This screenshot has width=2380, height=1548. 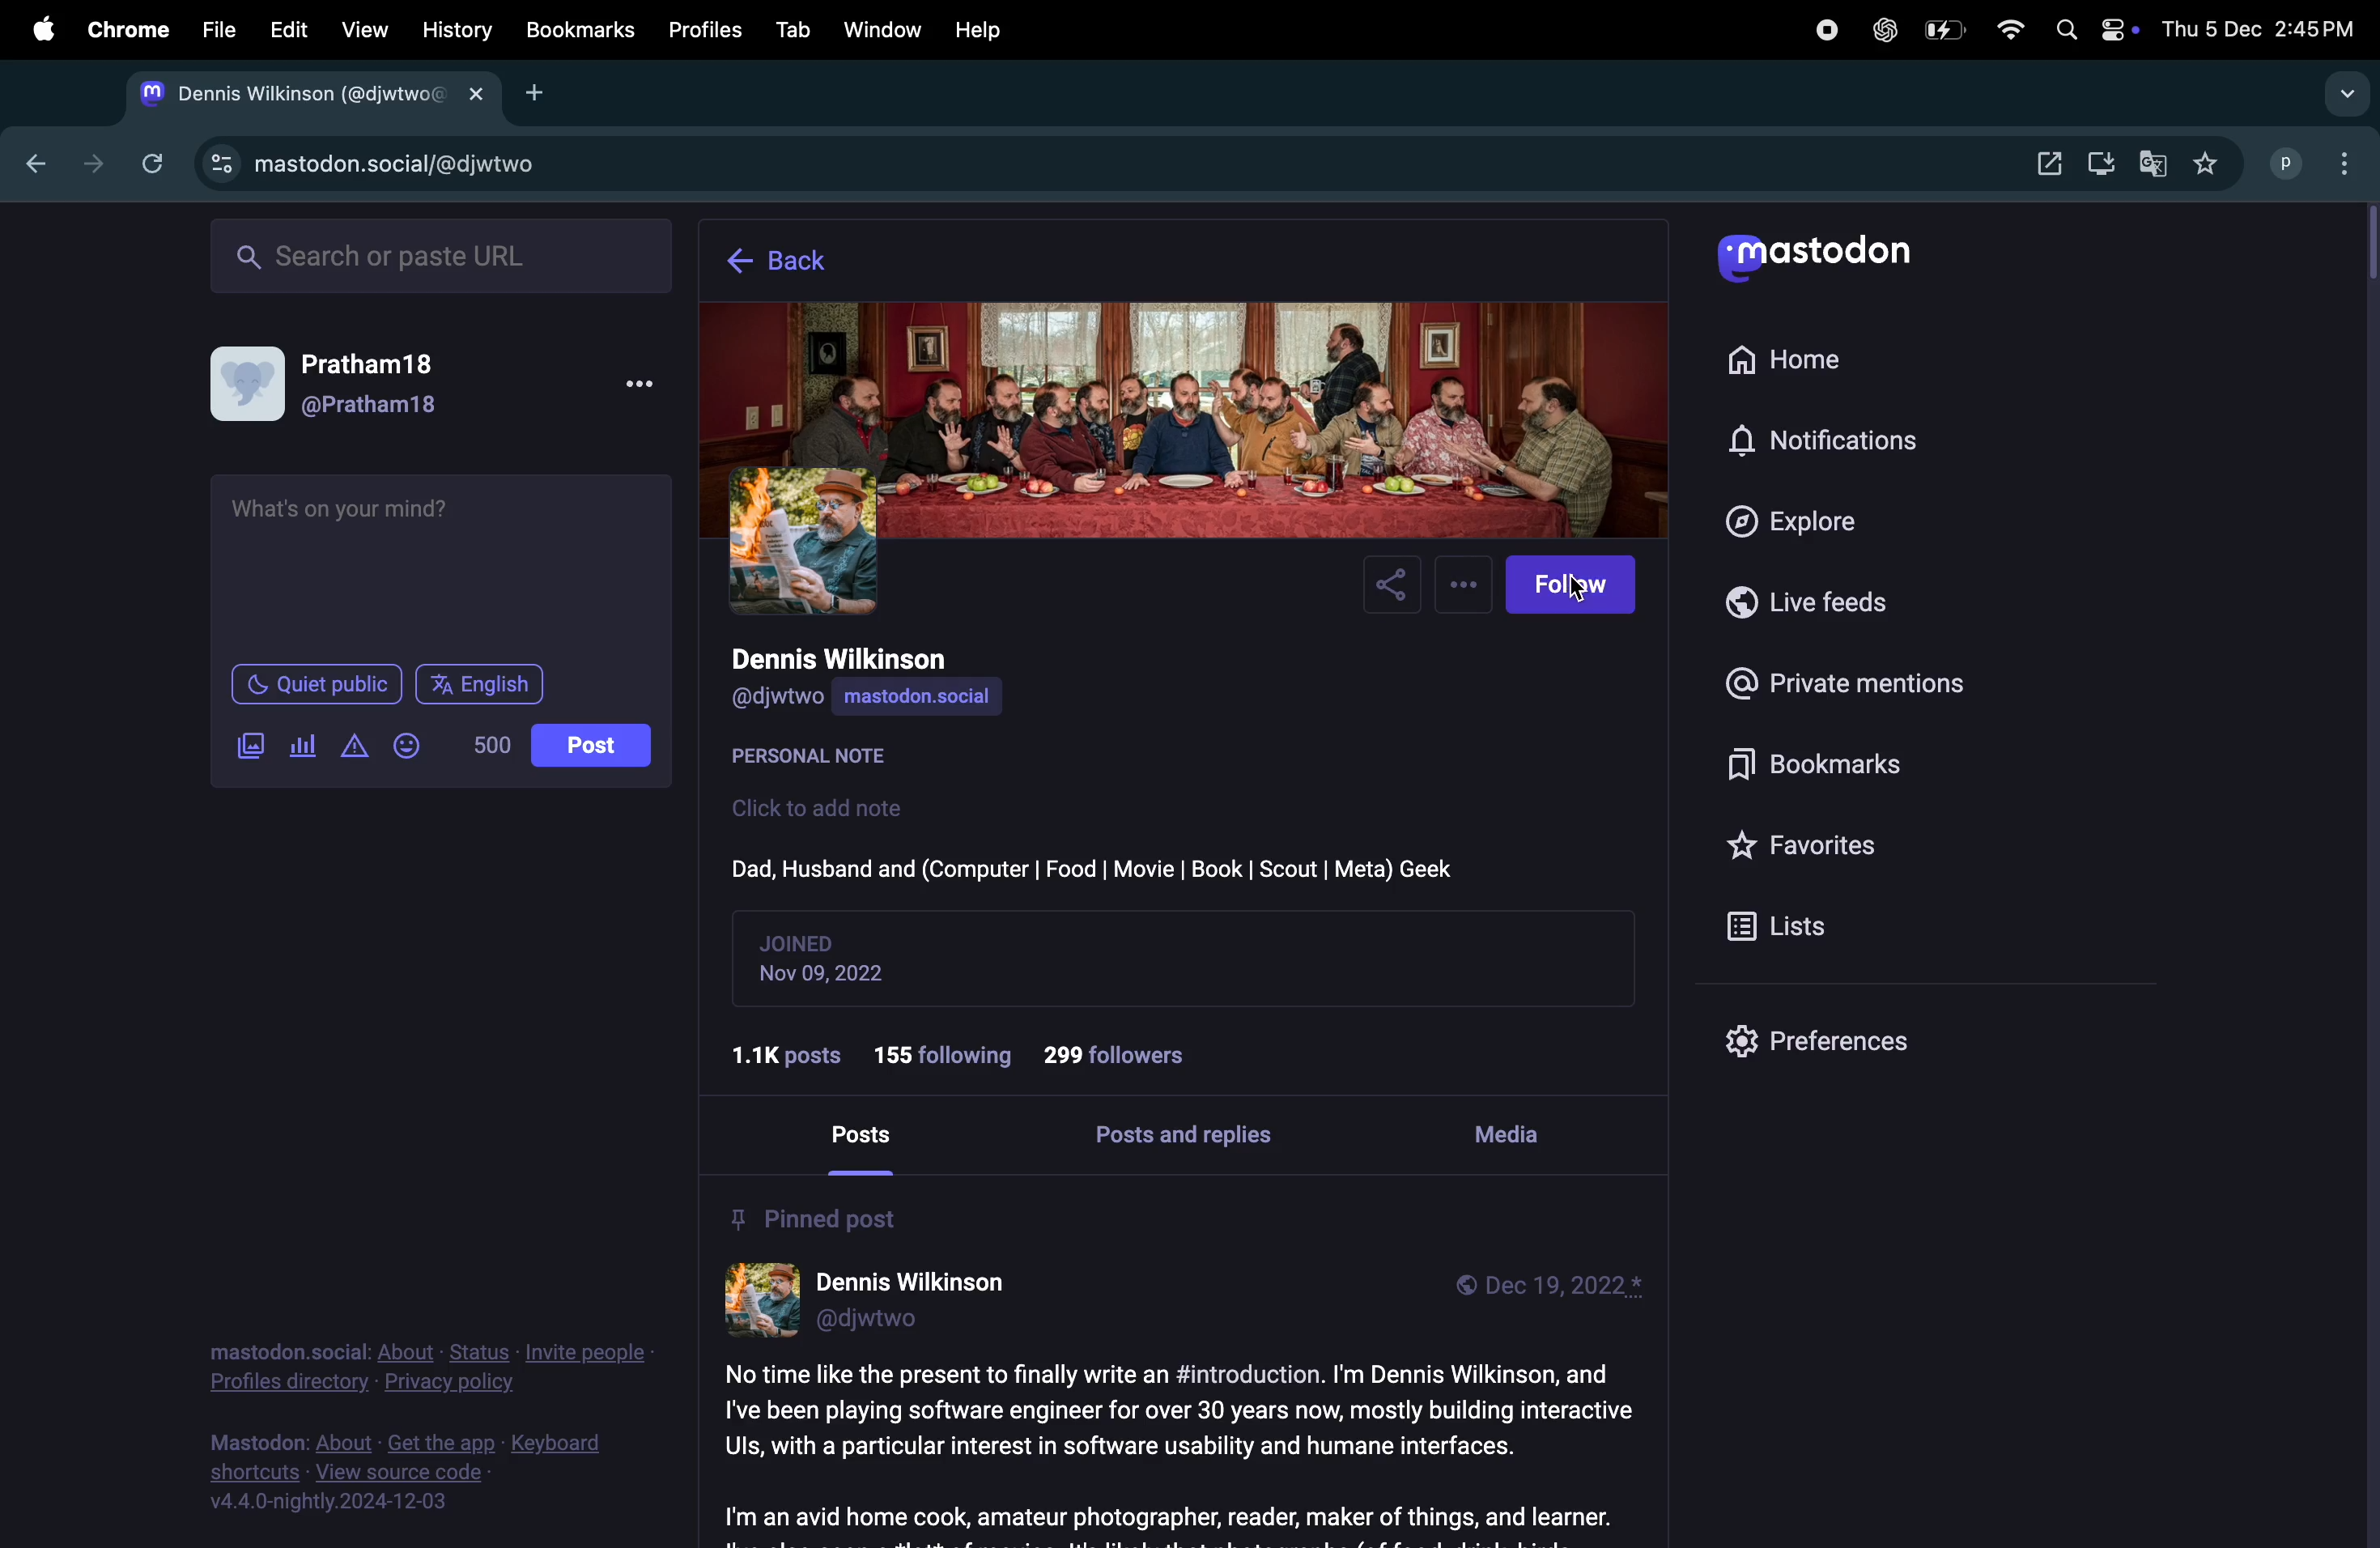 I want to click on 299 followers, so click(x=1124, y=1055).